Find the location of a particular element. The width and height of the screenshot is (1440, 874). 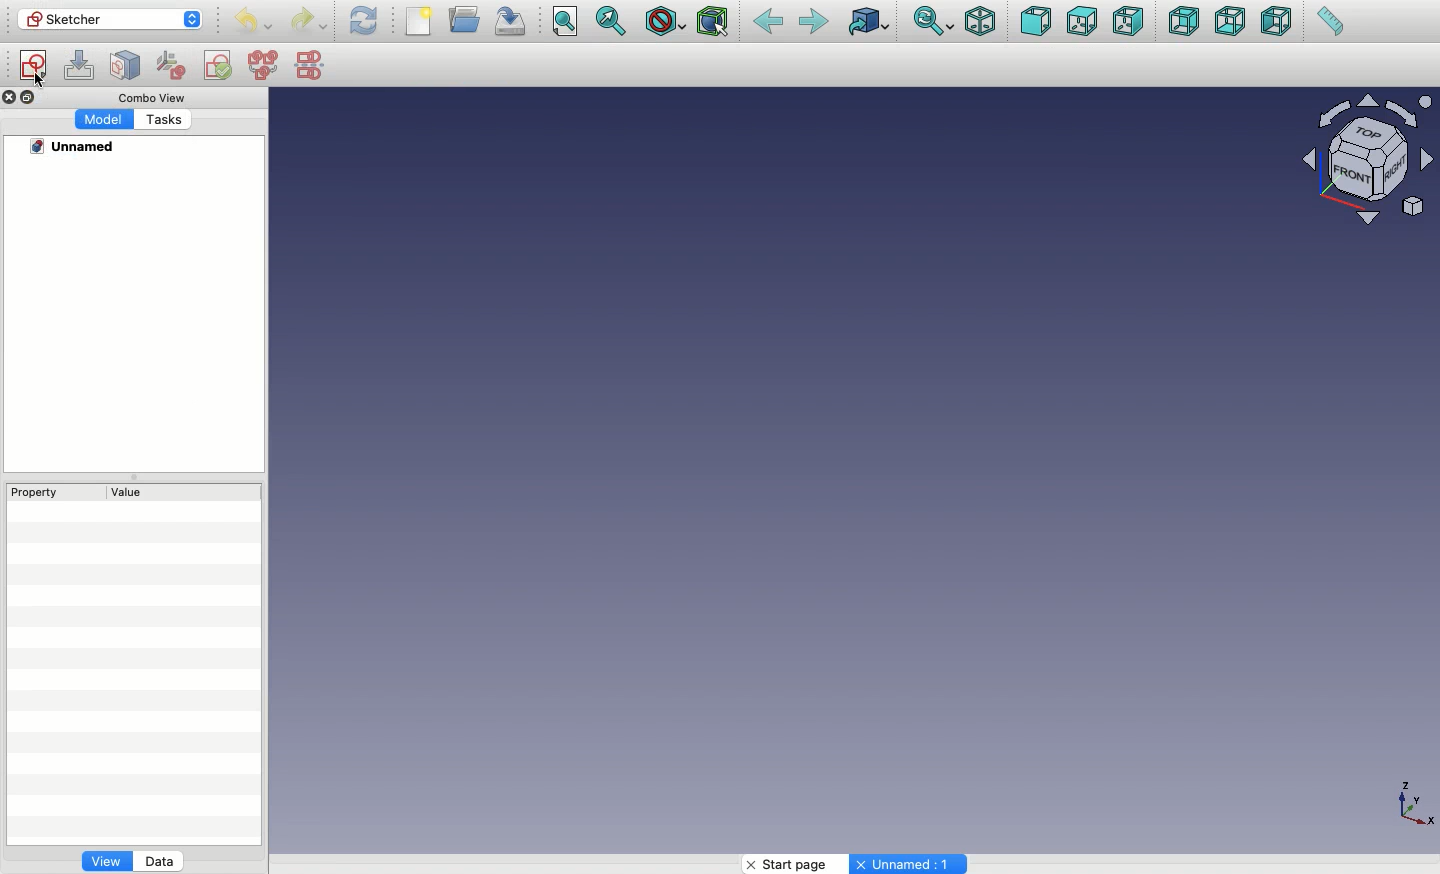

Value is located at coordinates (121, 494).